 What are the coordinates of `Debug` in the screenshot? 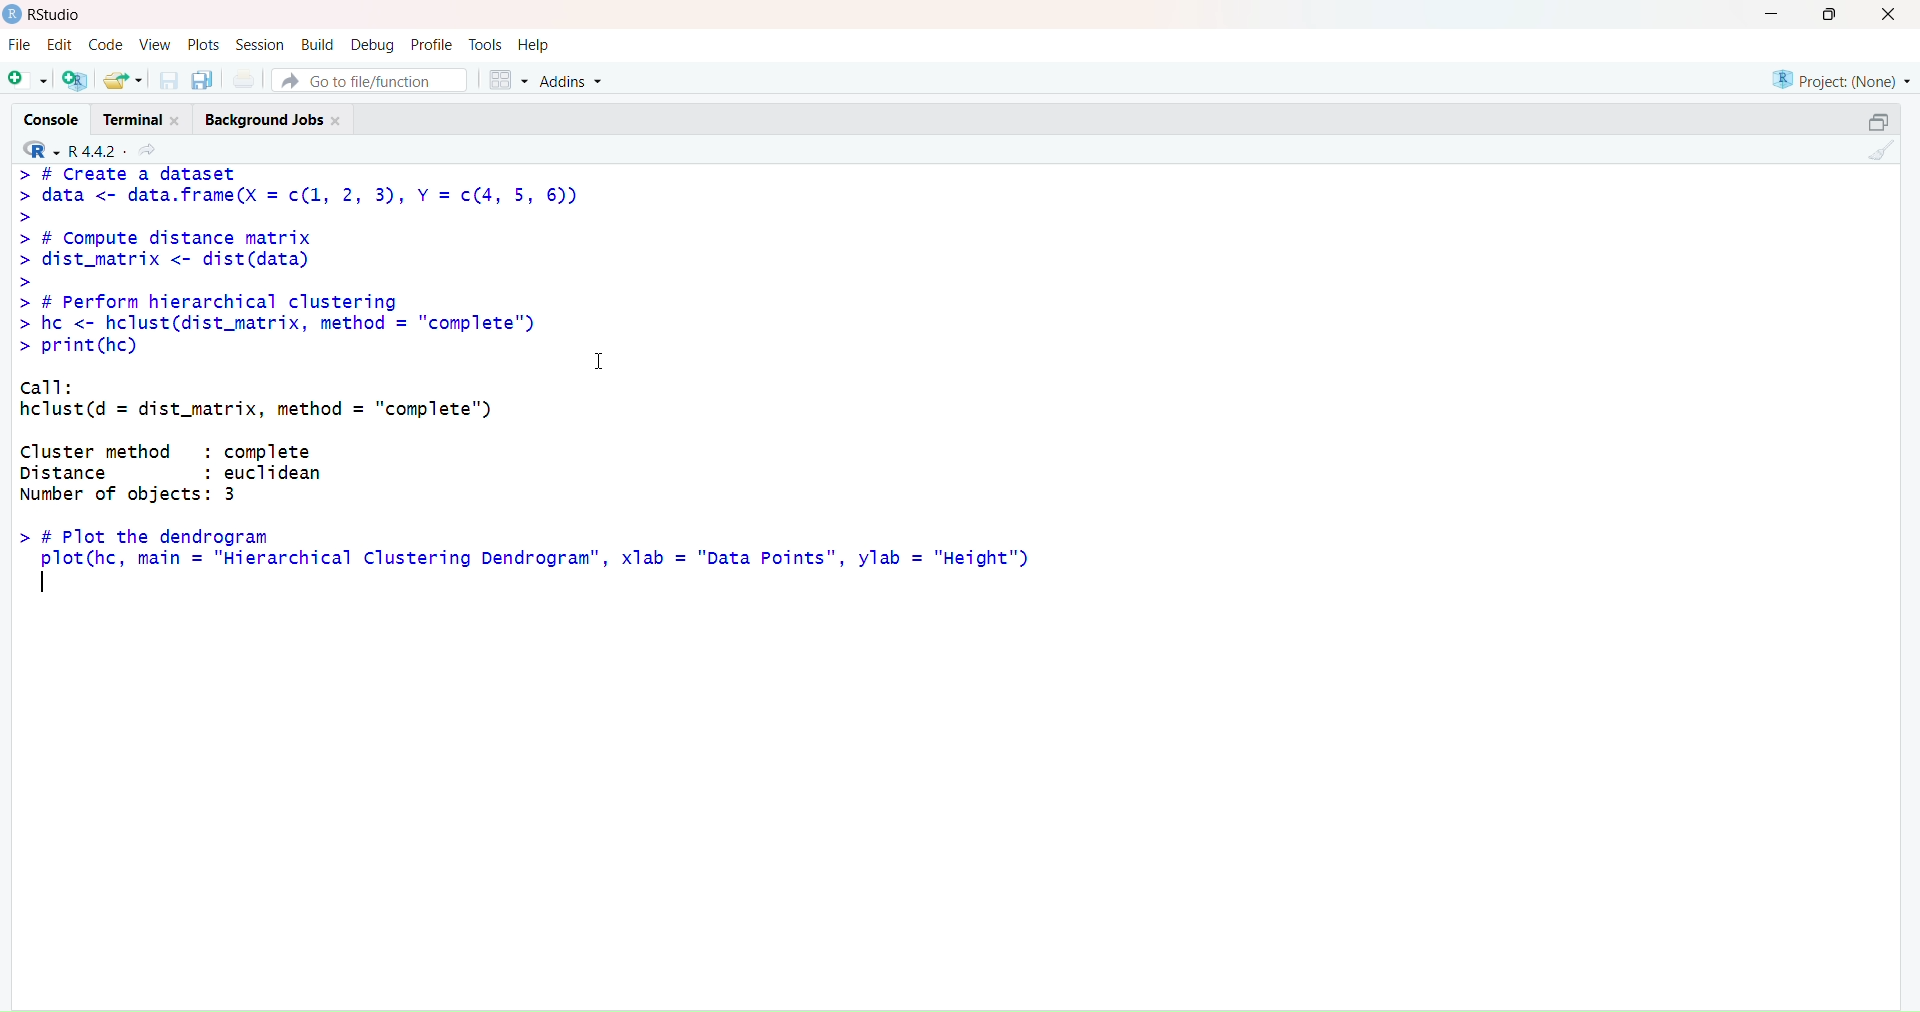 It's located at (371, 44).